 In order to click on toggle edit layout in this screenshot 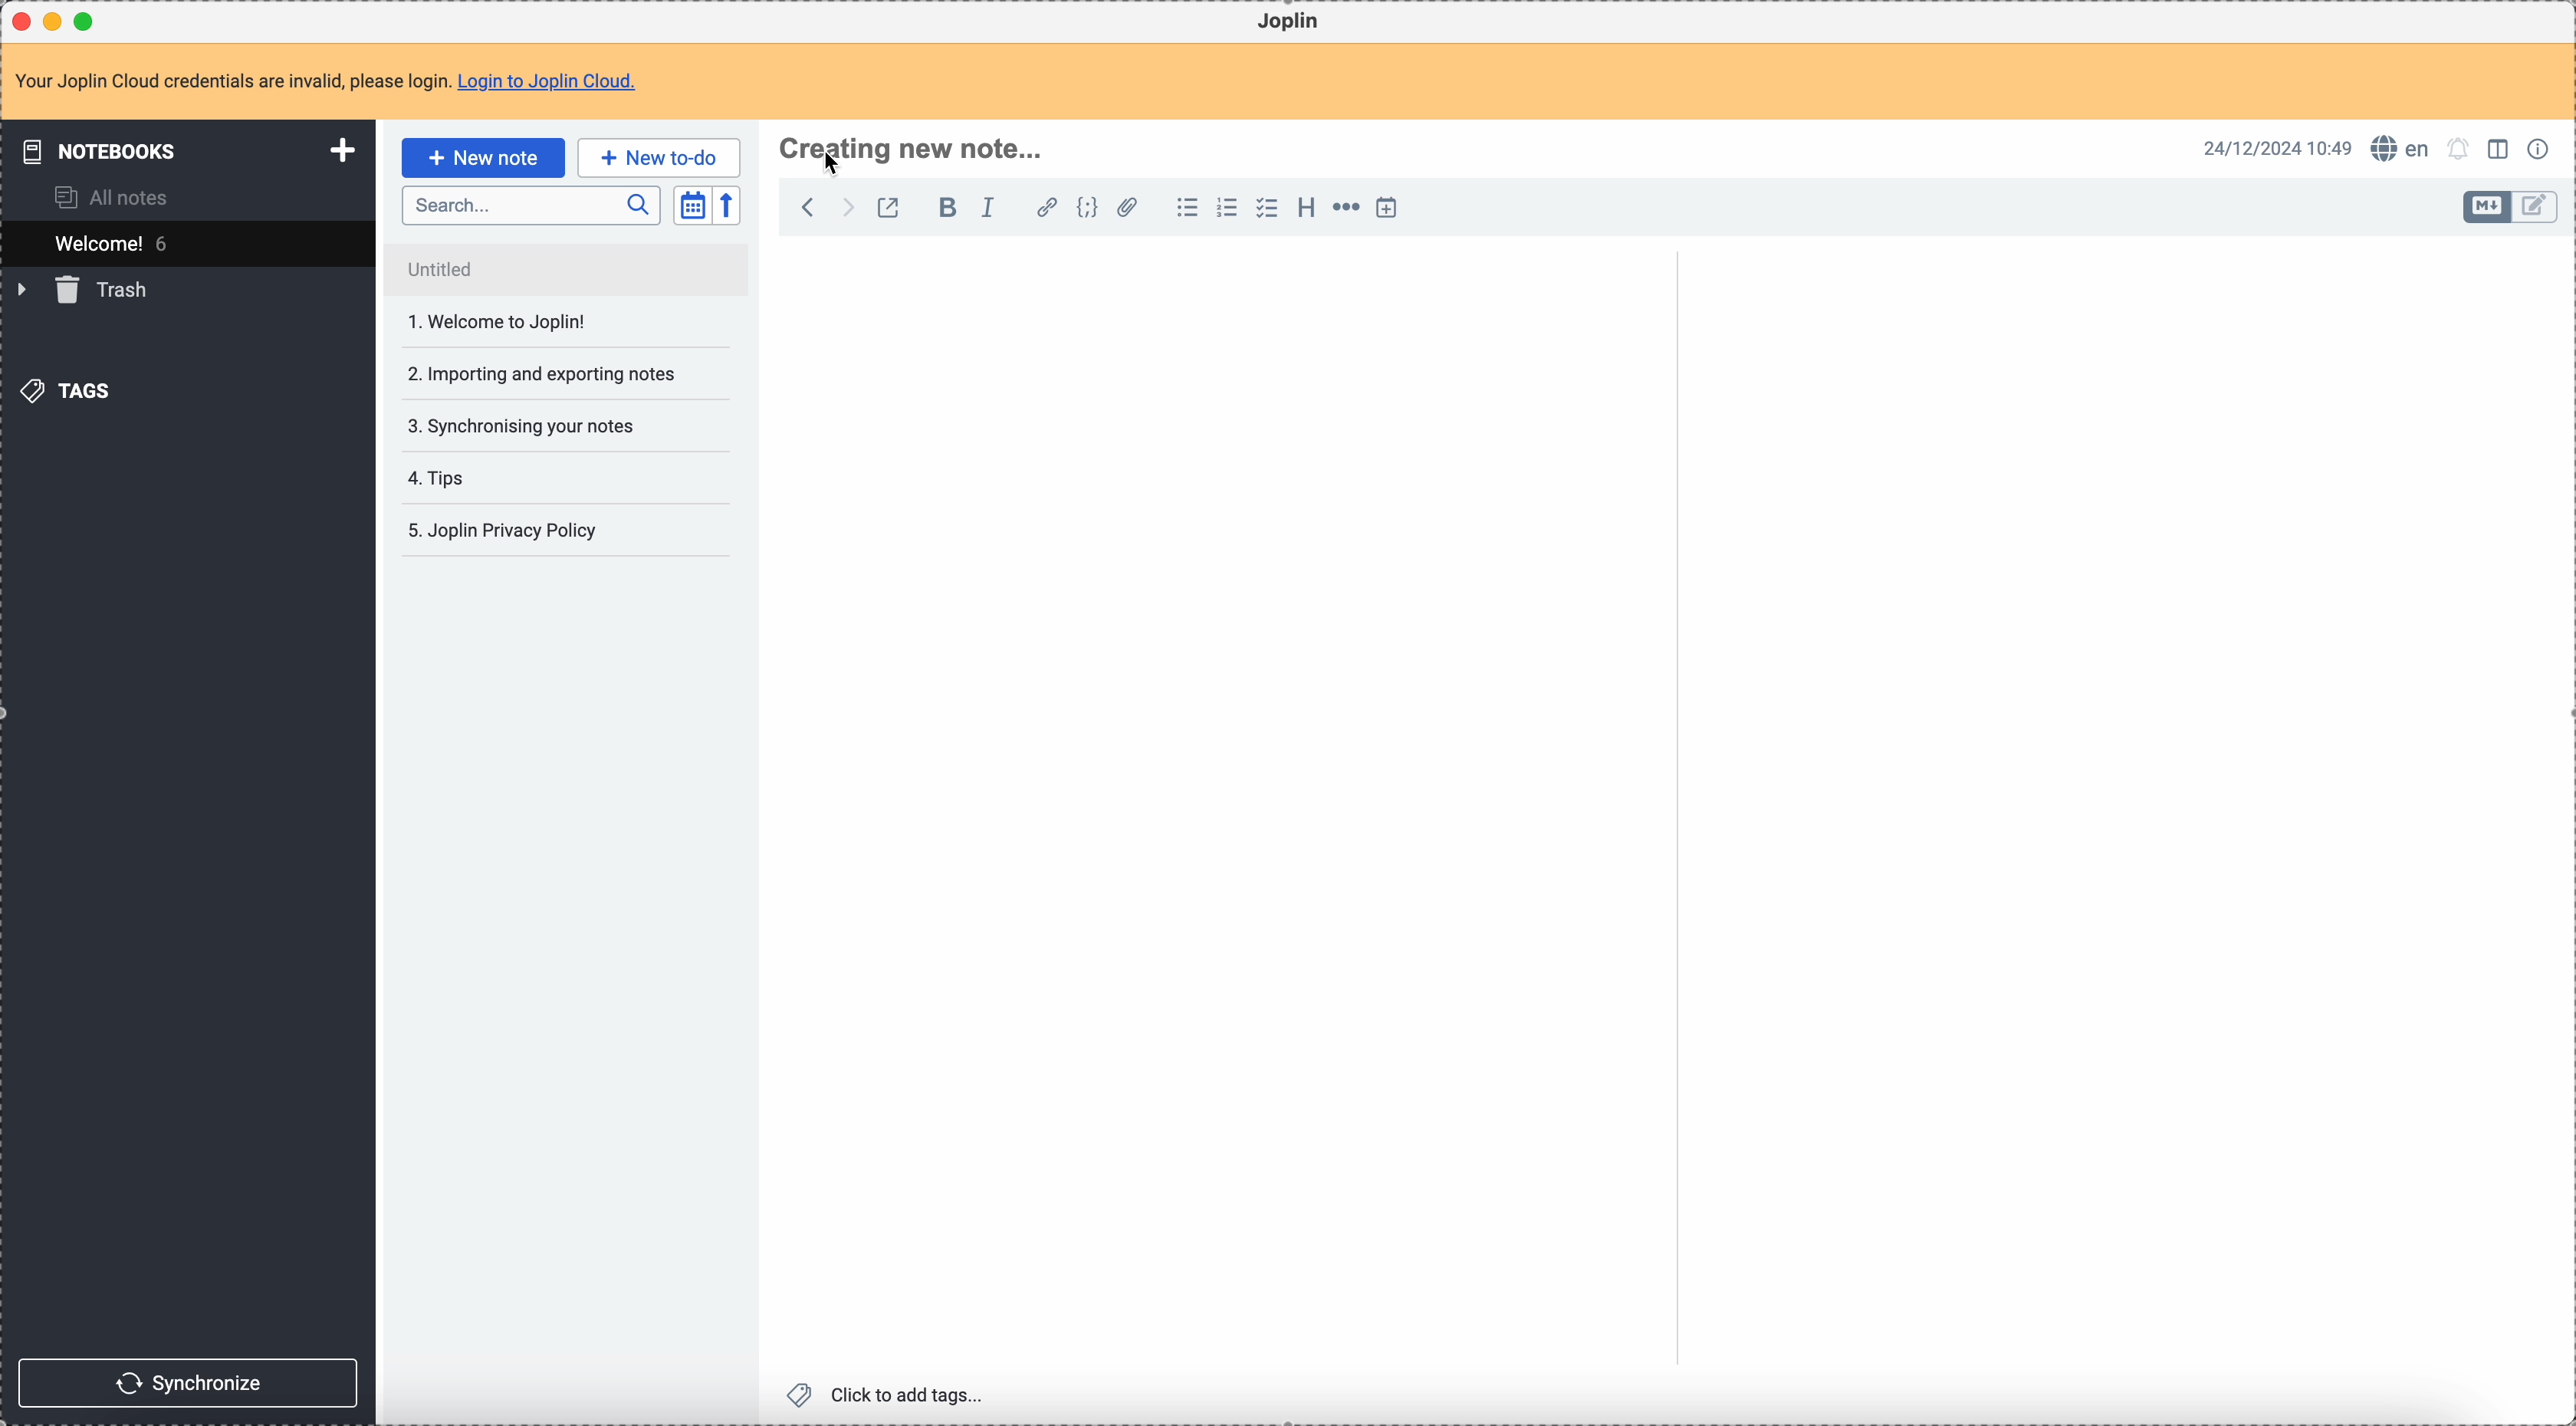, I will do `click(2536, 207)`.